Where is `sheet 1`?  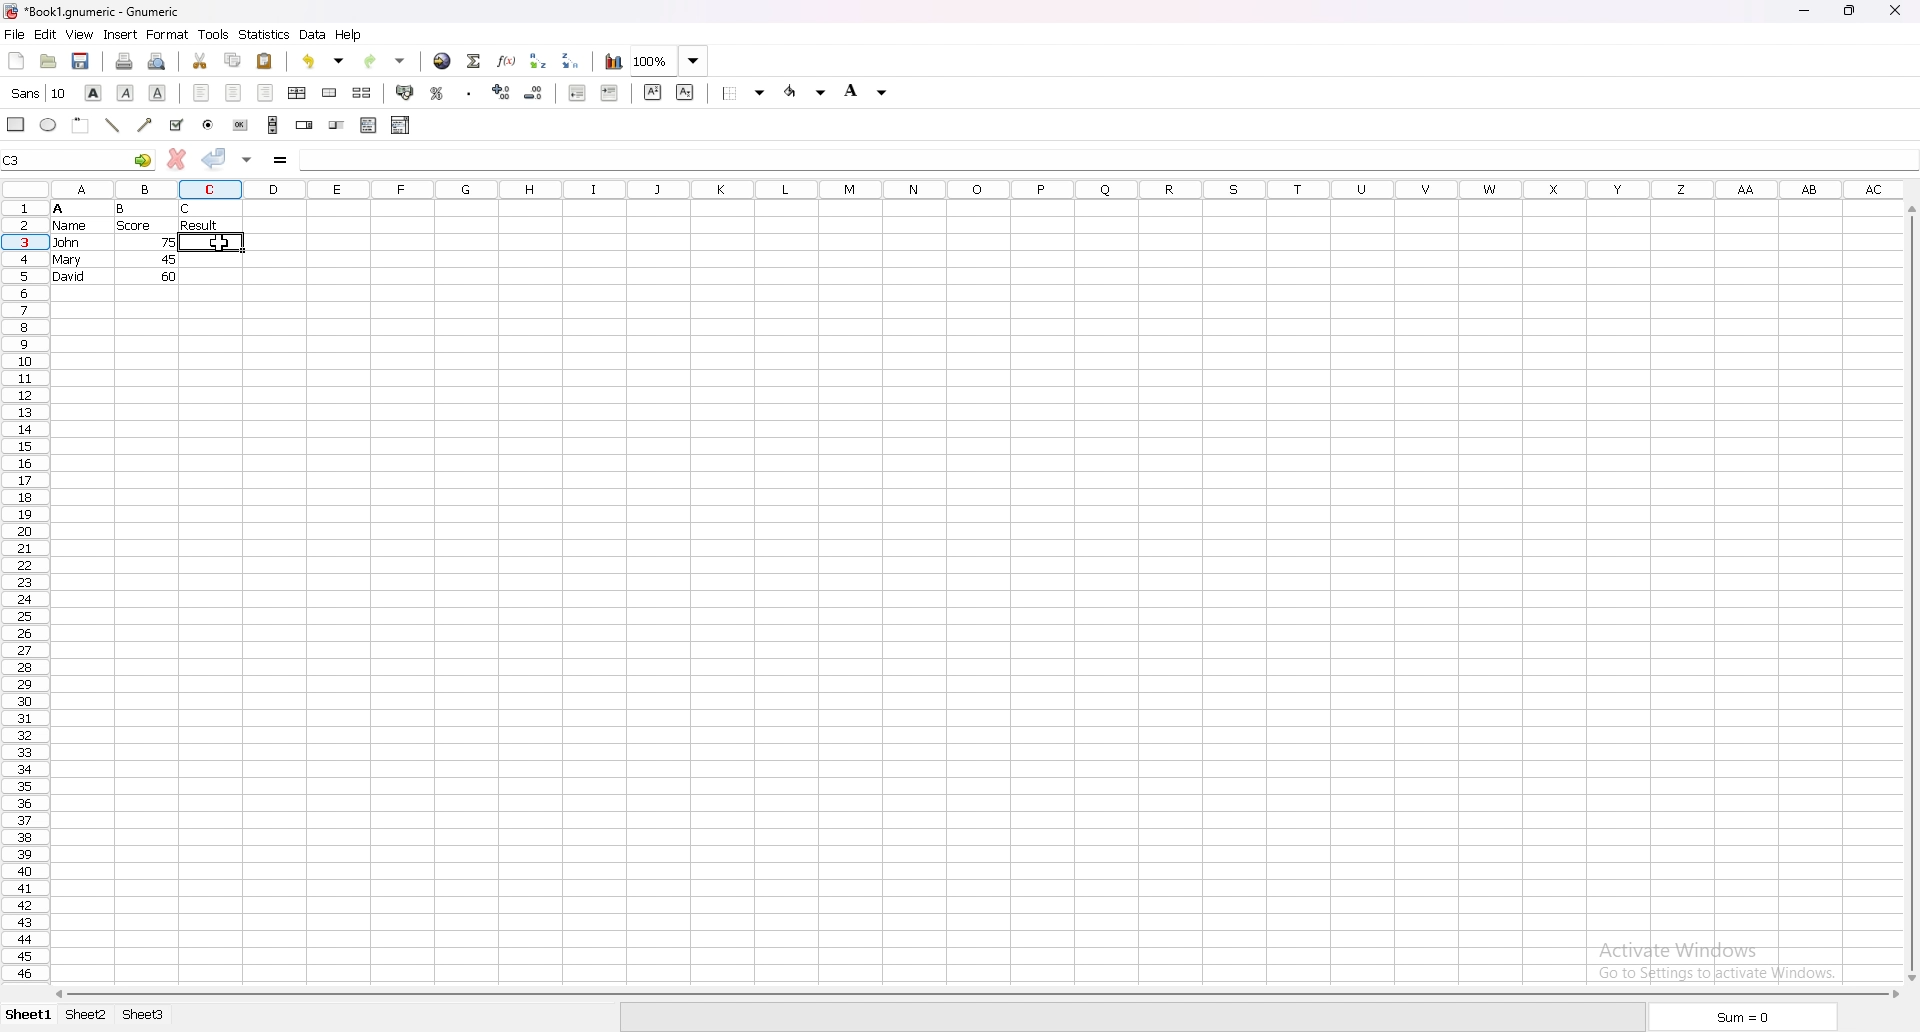
sheet 1 is located at coordinates (26, 1017).